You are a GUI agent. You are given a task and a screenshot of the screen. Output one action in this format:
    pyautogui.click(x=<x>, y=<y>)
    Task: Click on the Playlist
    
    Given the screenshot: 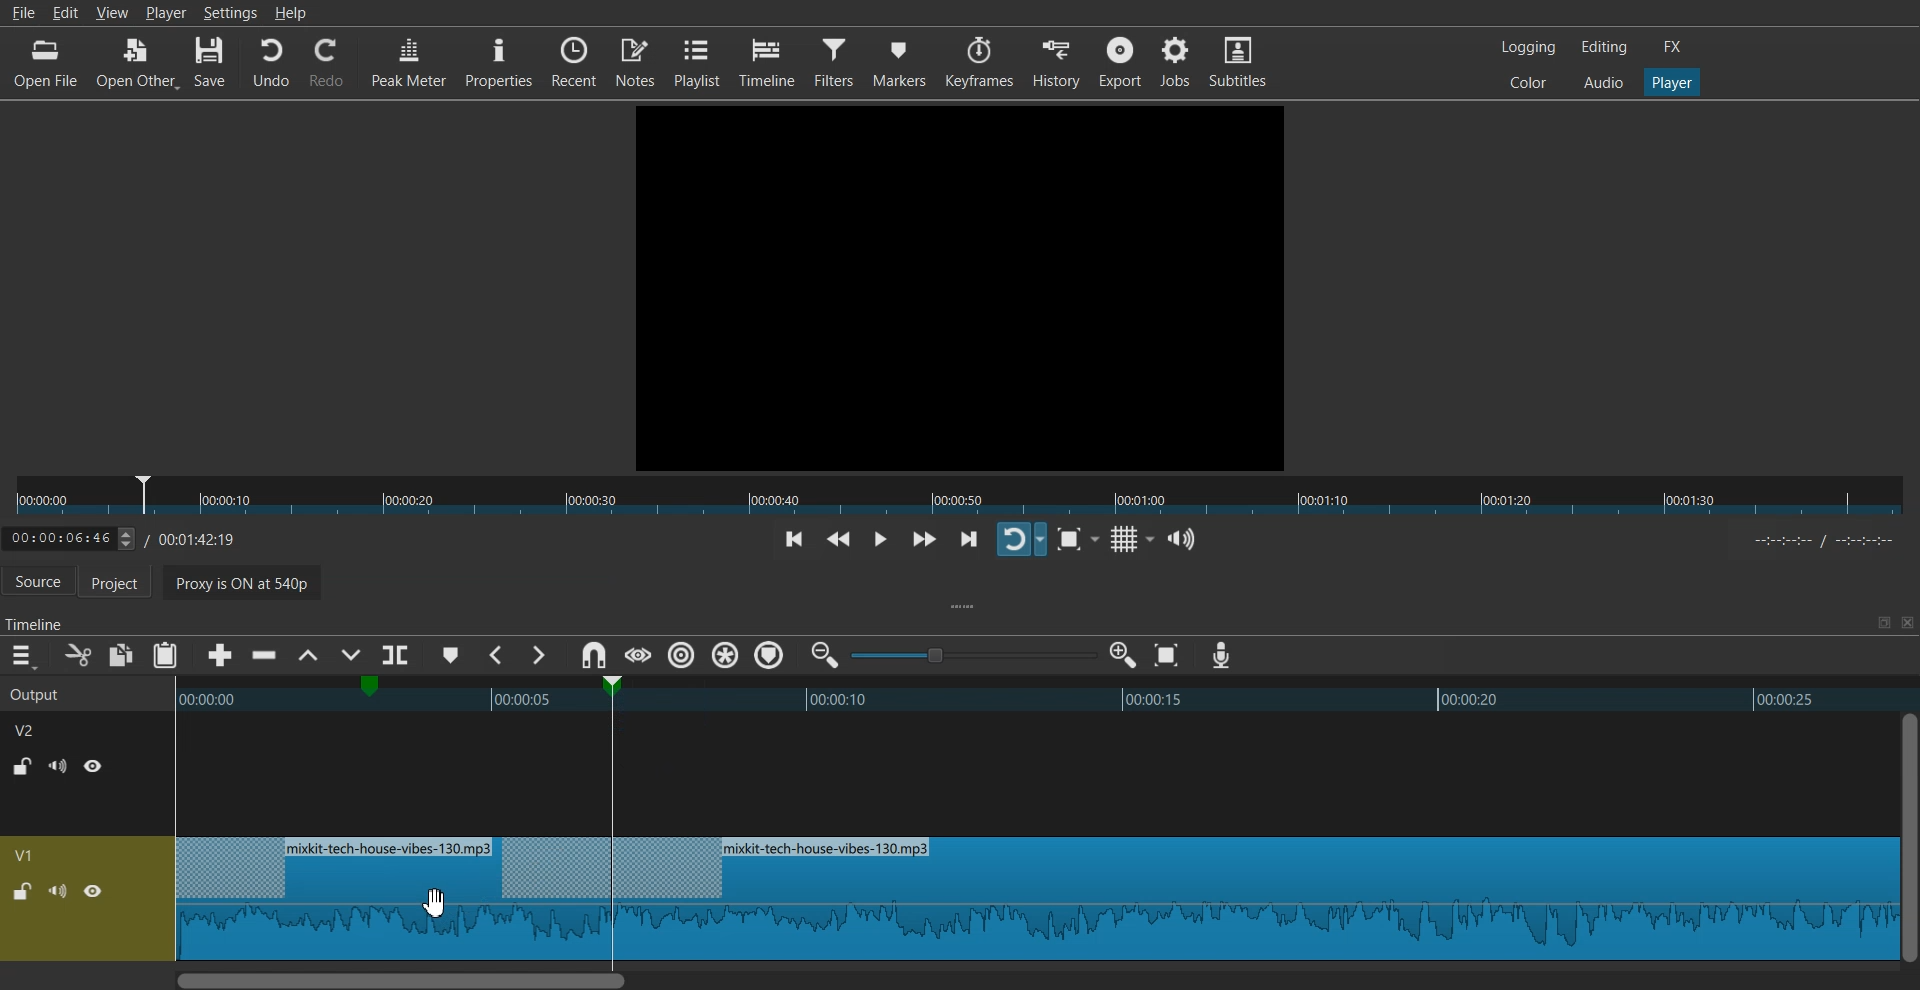 What is the action you would take?
    pyautogui.click(x=697, y=61)
    